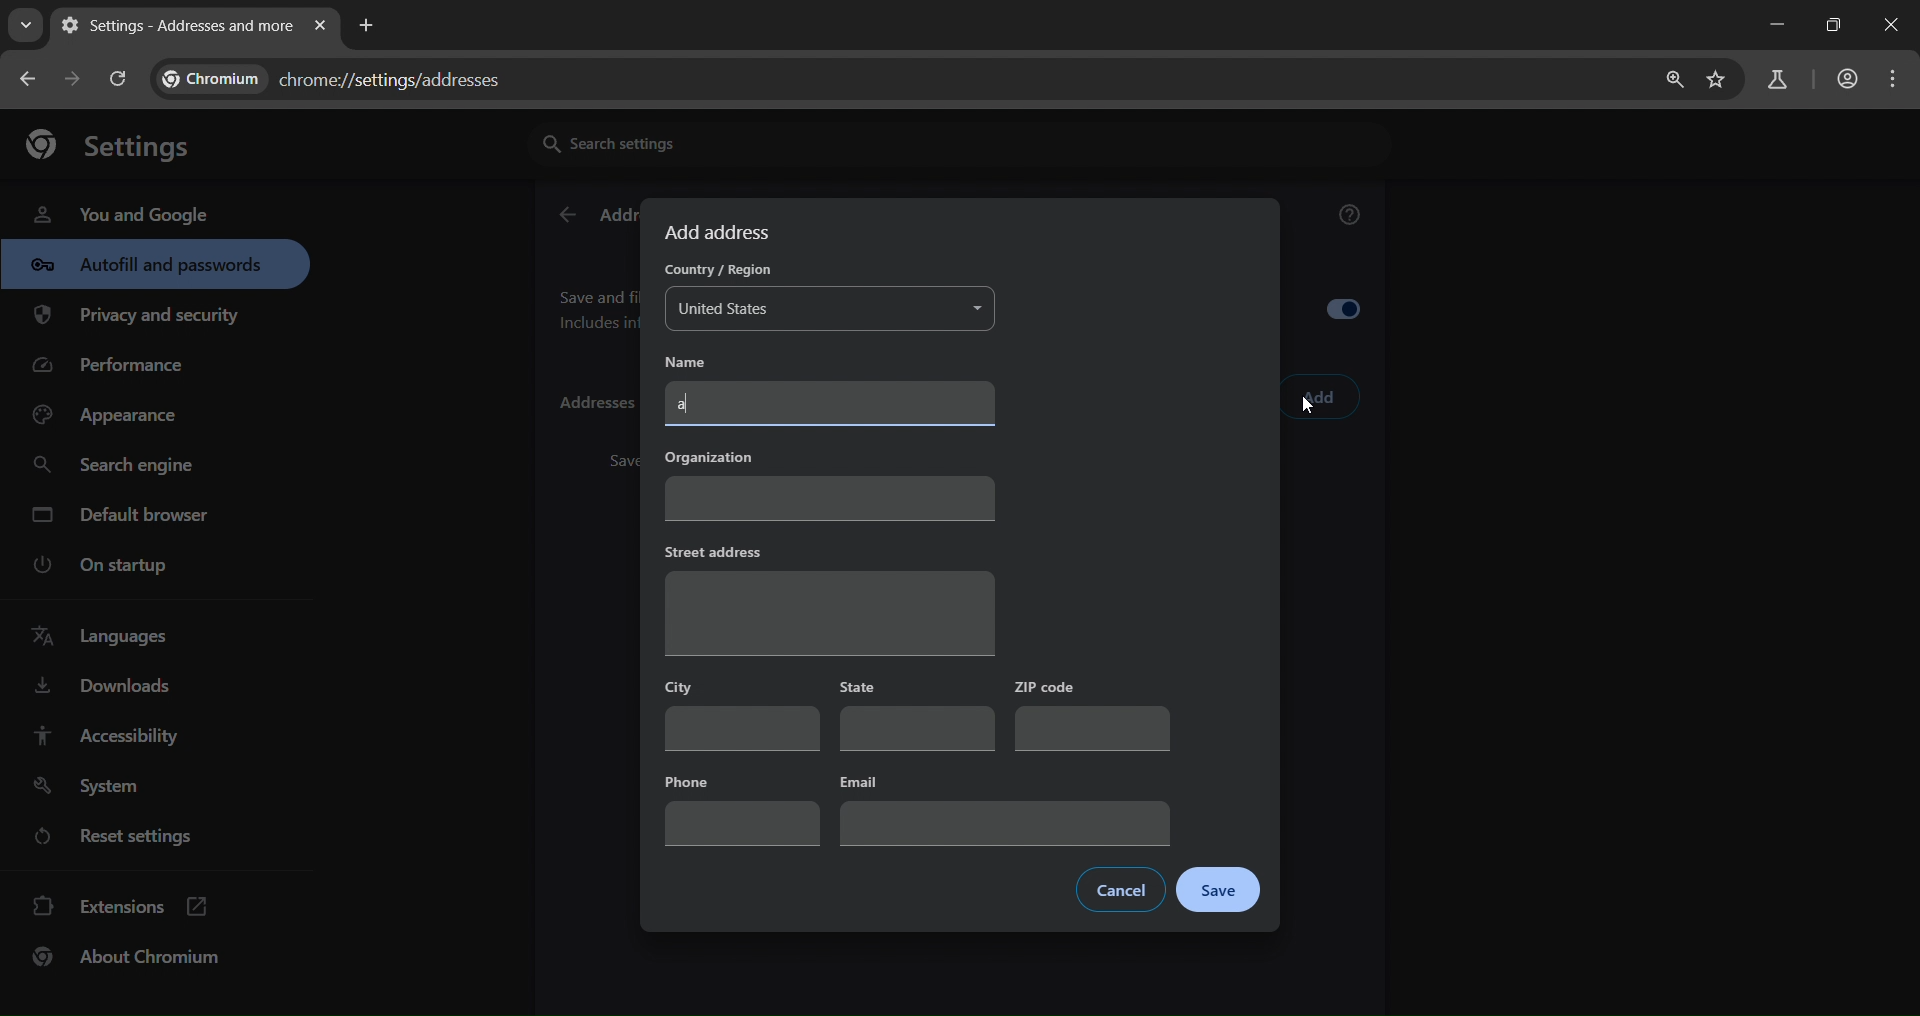  Describe the element at coordinates (104, 735) in the screenshot. I see `accessibility` at that location.